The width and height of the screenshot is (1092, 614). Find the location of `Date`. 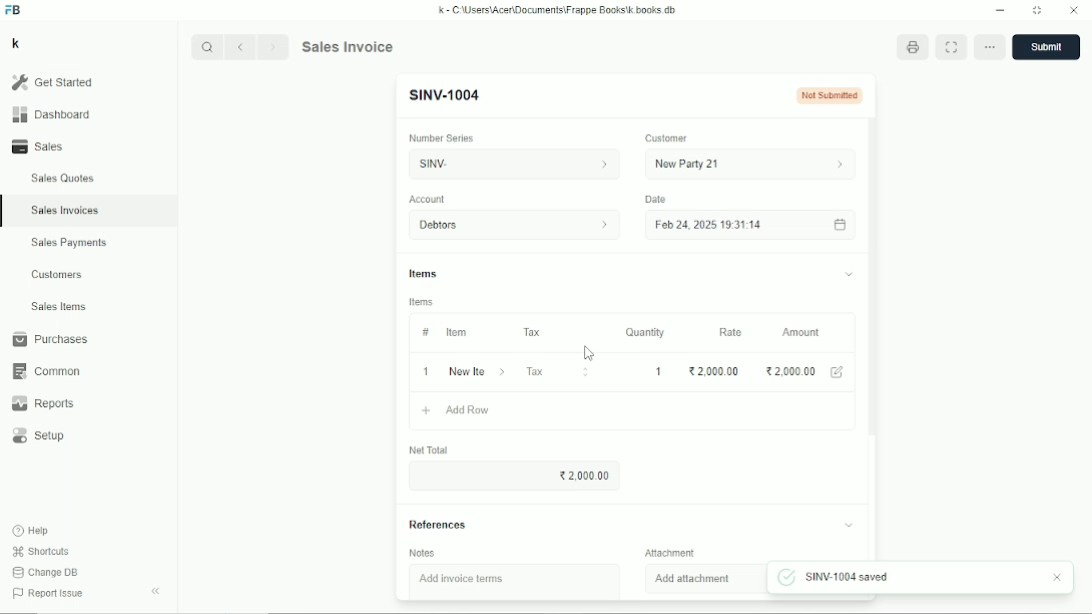

Date is located at coordinates (655, 199).